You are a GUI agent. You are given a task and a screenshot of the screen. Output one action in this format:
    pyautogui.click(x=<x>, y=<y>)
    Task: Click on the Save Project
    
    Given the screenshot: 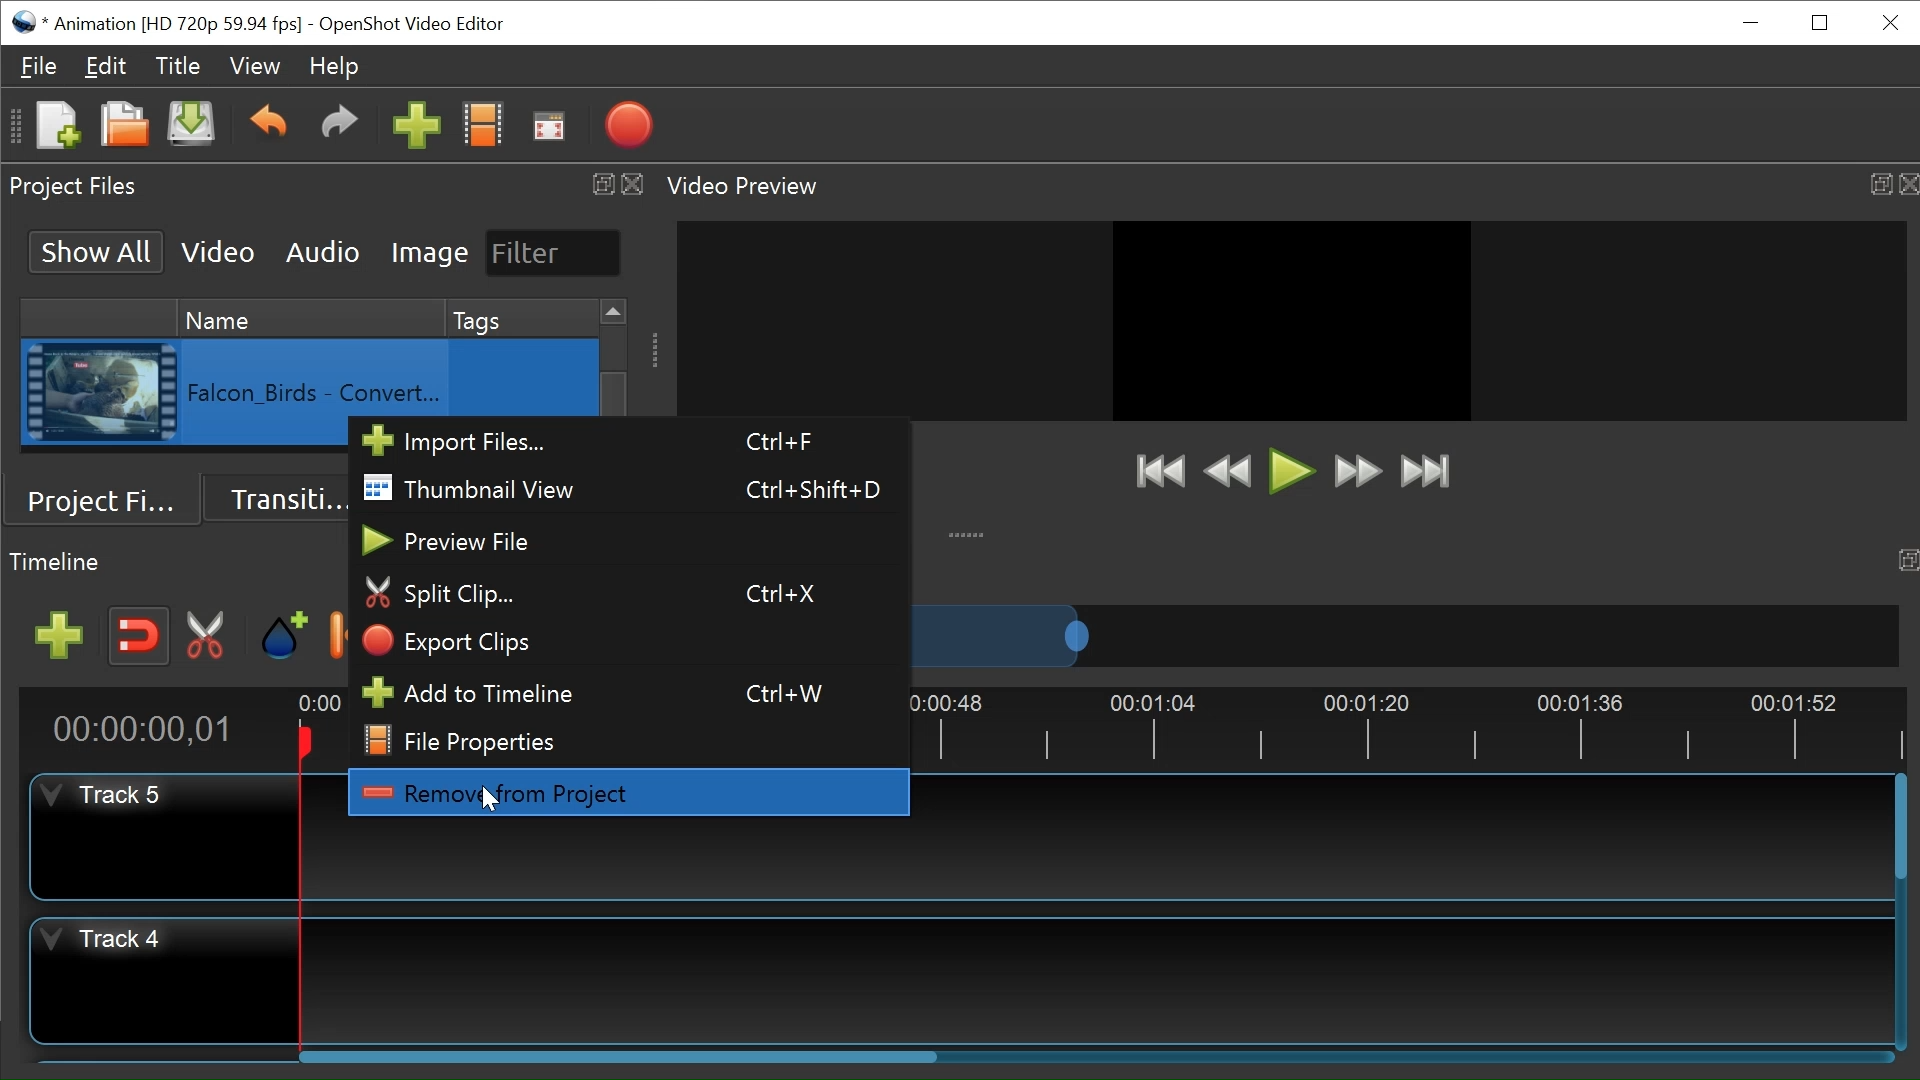 What is the action you would take?
    pyautogui.click(x=191, y=125)
    